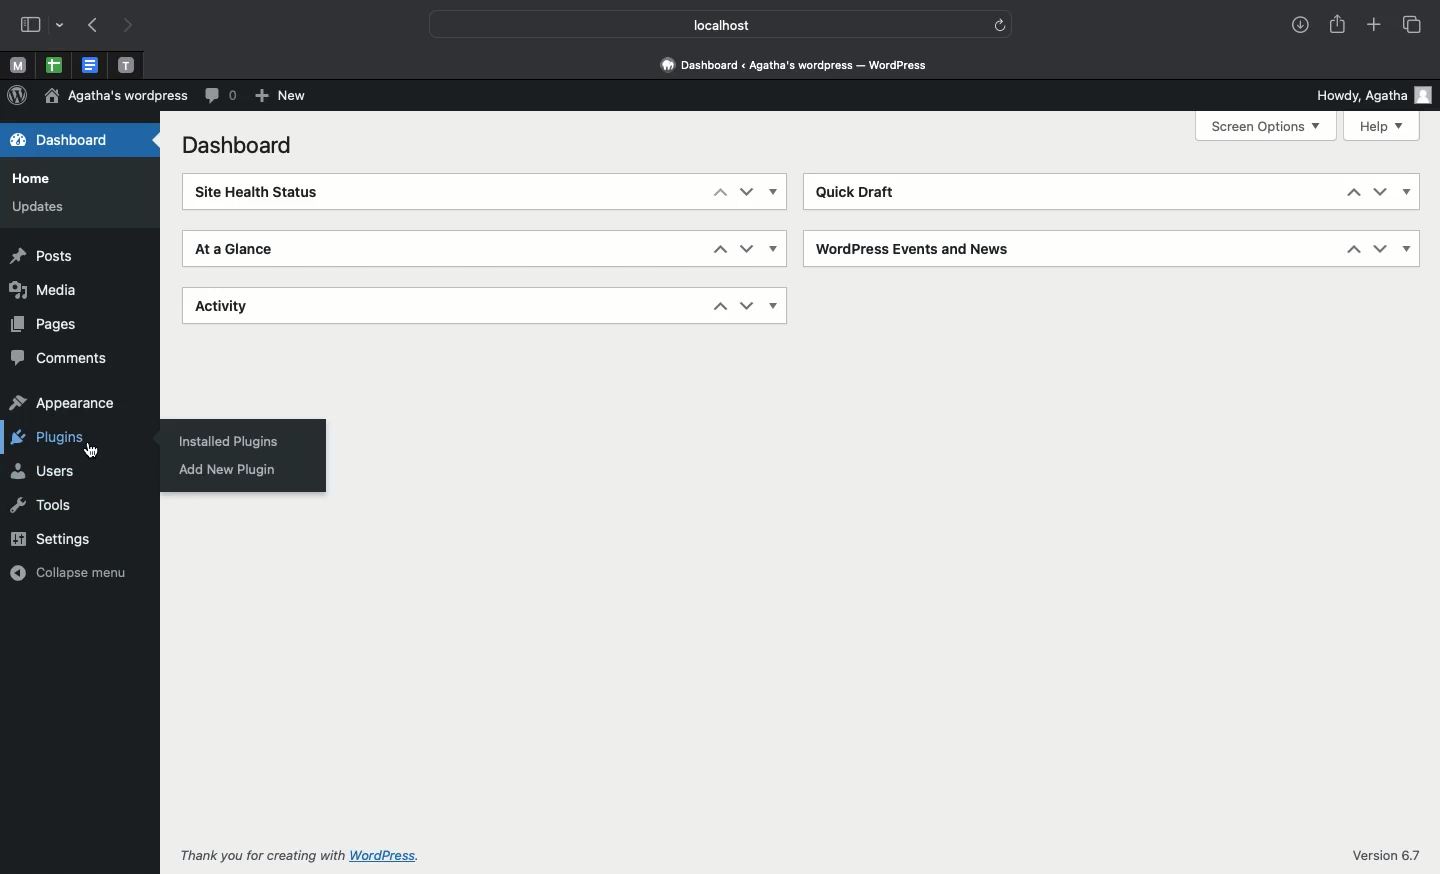  Describe the element at coordinates (1378, 854) in the screenshot. I see `Version 6.7` at that location.